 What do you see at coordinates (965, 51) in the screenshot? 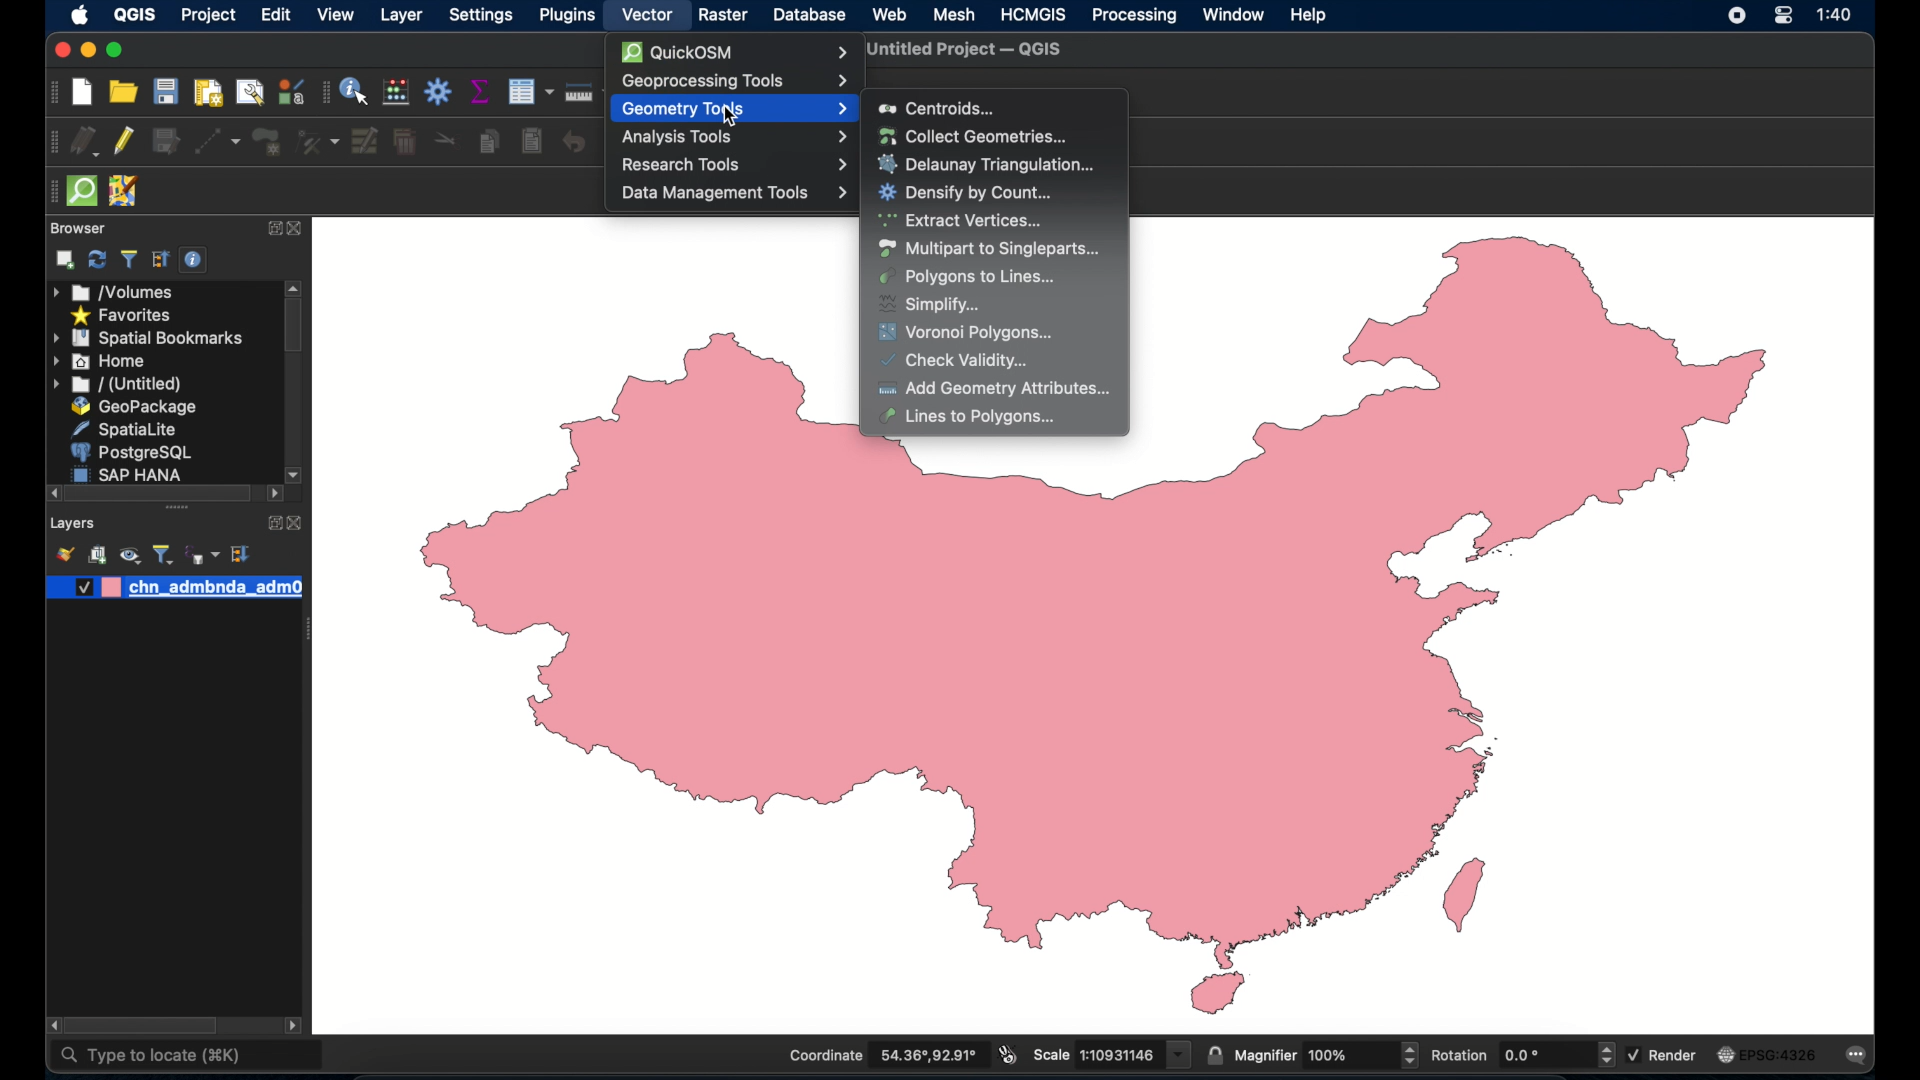
I see `untitled project - QGIS` at bounding box center [965, 51].